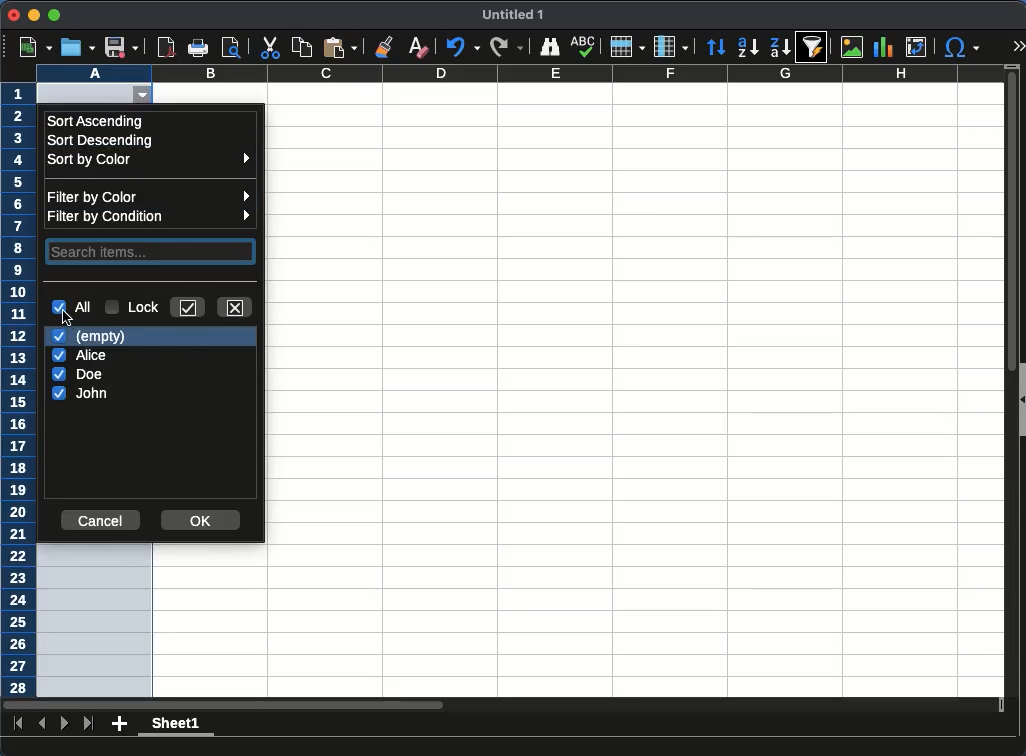 Image resolution: width=1026 pixels, height=756 pixels. I want to click on ok, so click(201, 520).